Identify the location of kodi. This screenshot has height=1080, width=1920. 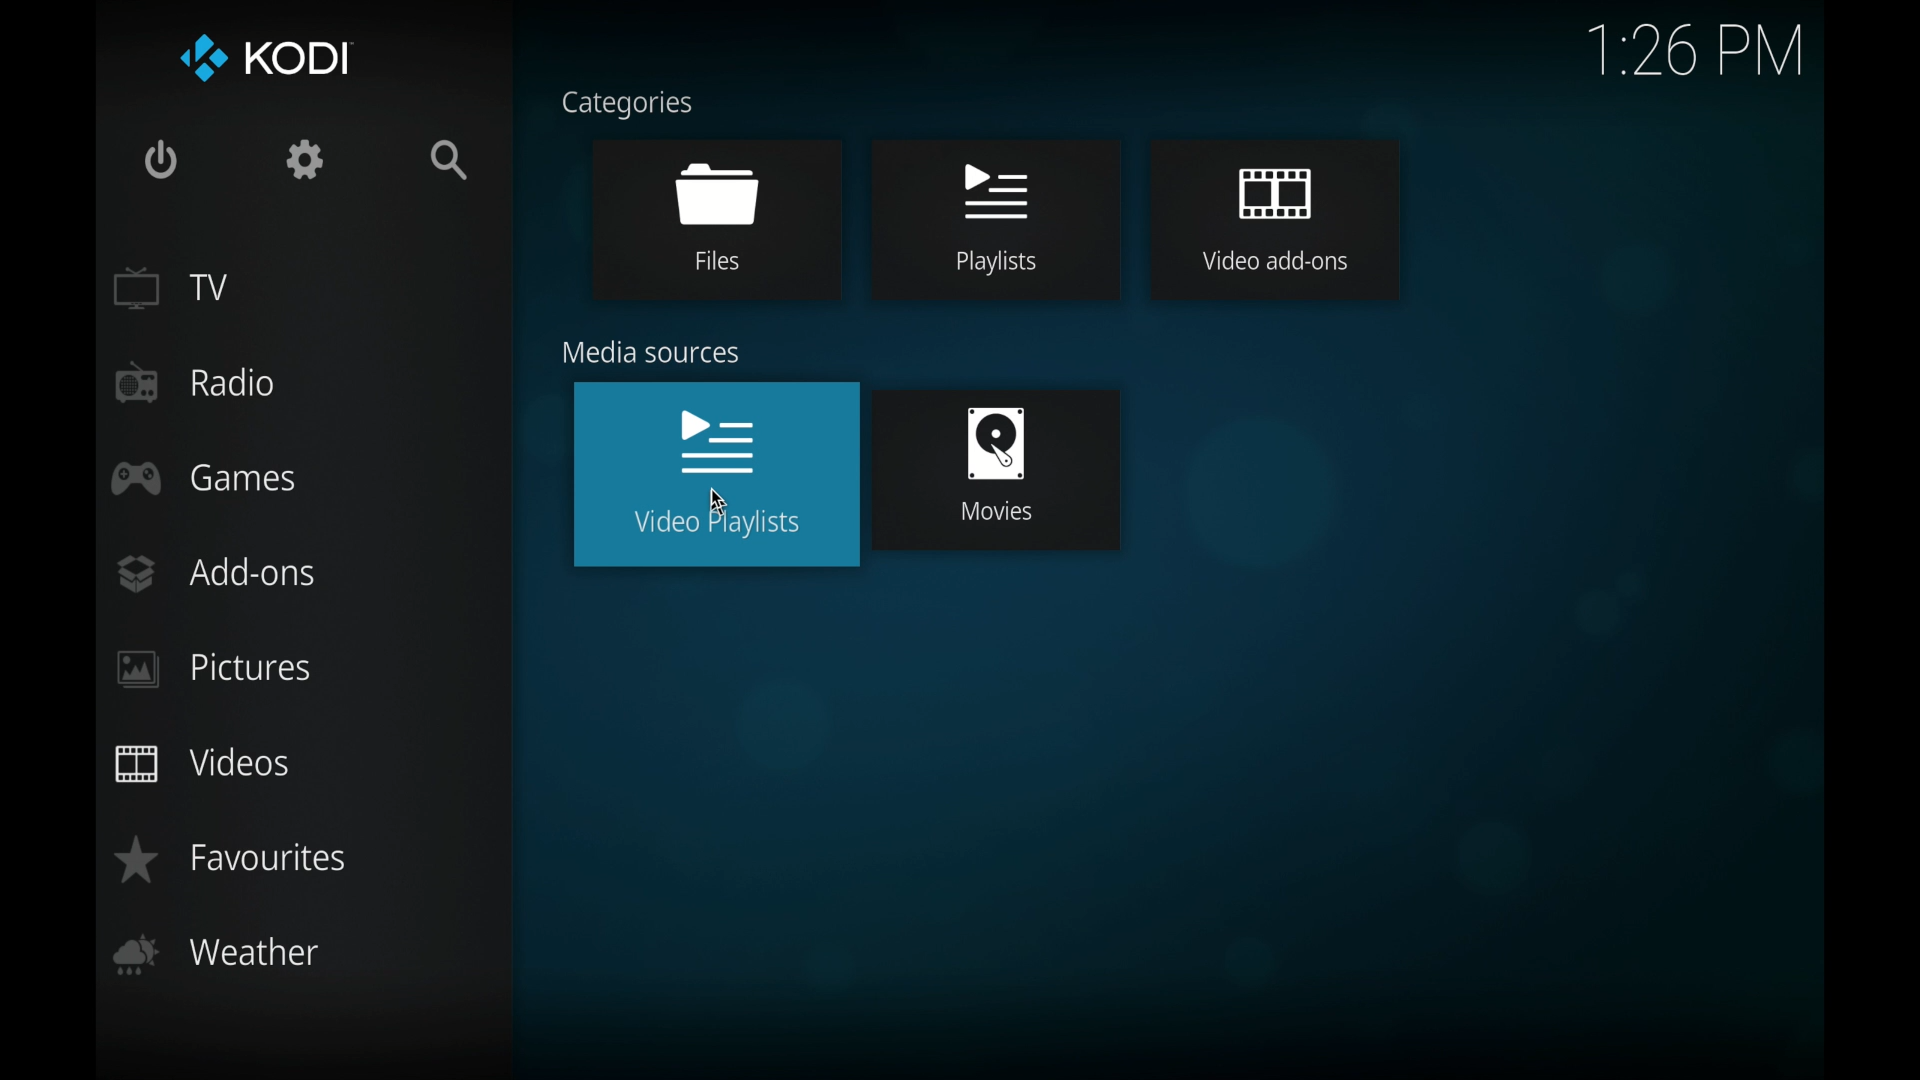
(264, 57).